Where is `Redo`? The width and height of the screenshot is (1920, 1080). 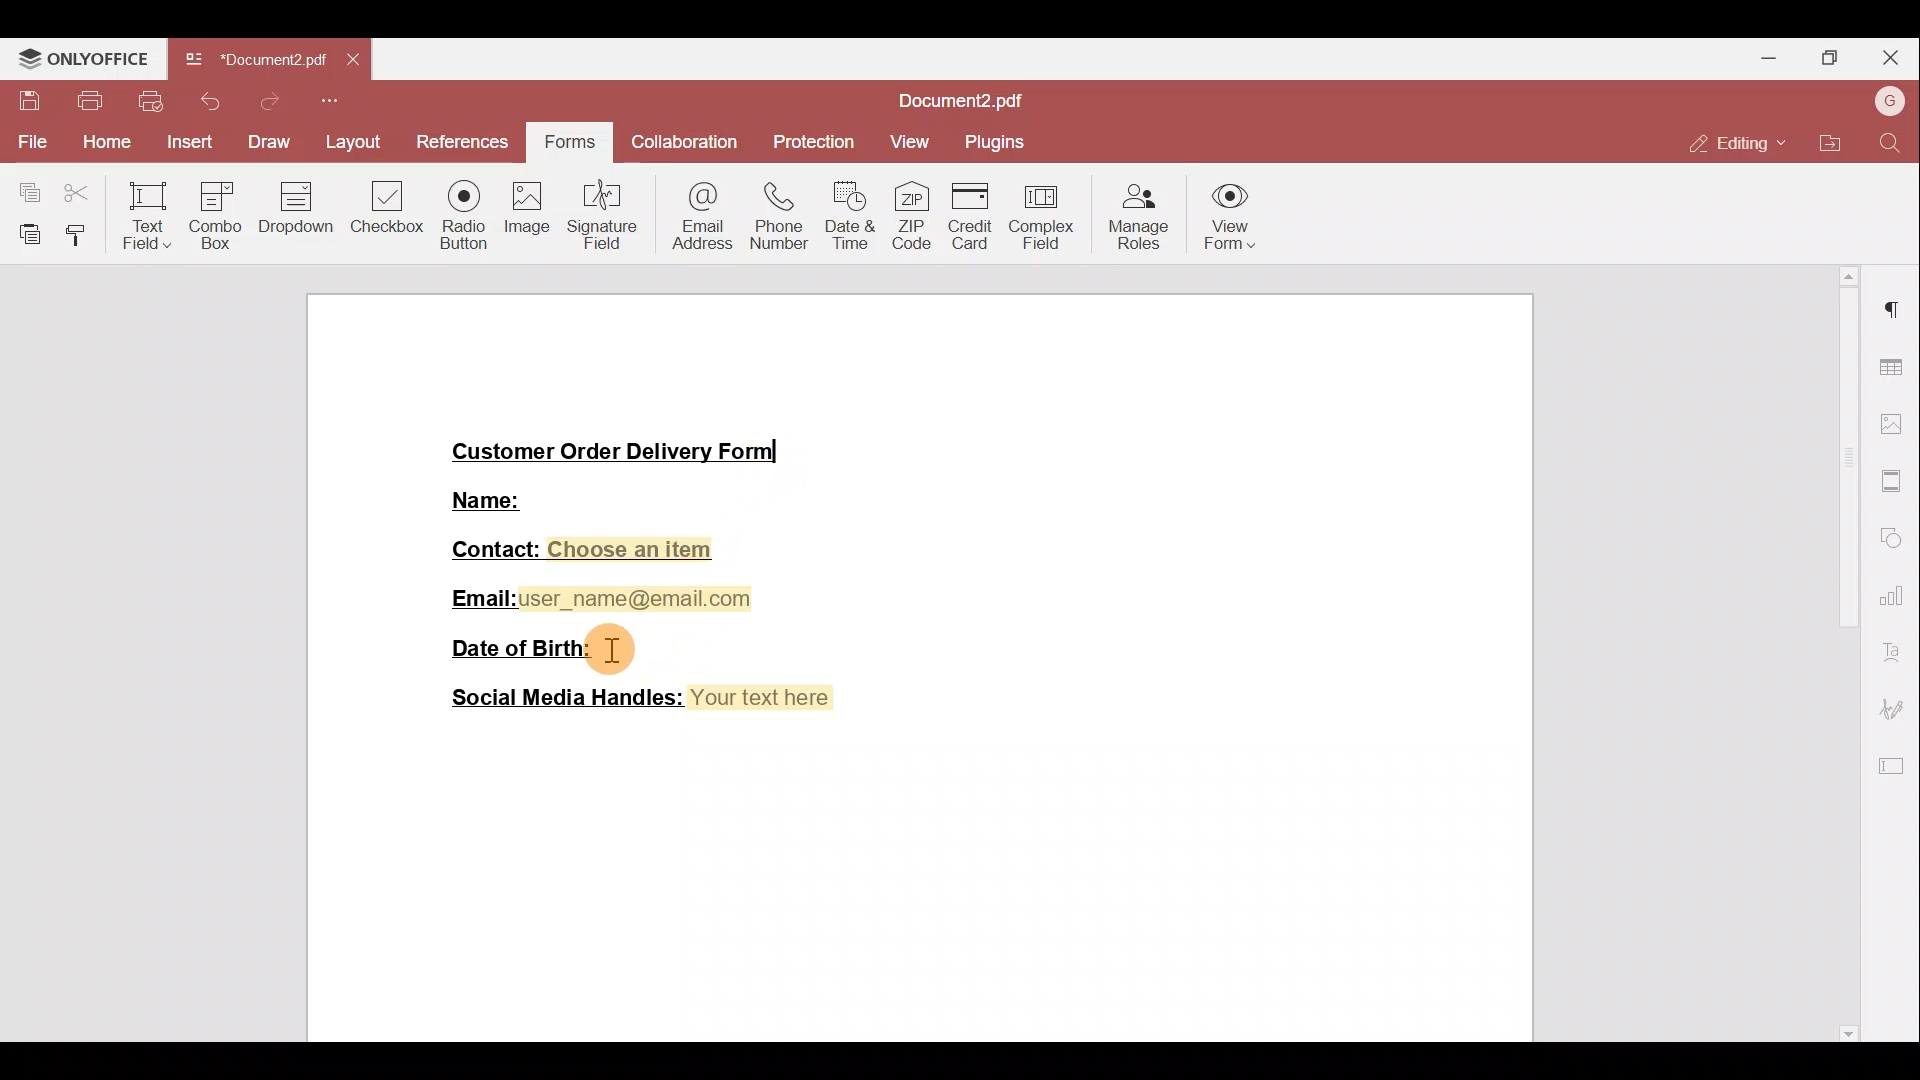
Redo is located at coordinates (263, 107).